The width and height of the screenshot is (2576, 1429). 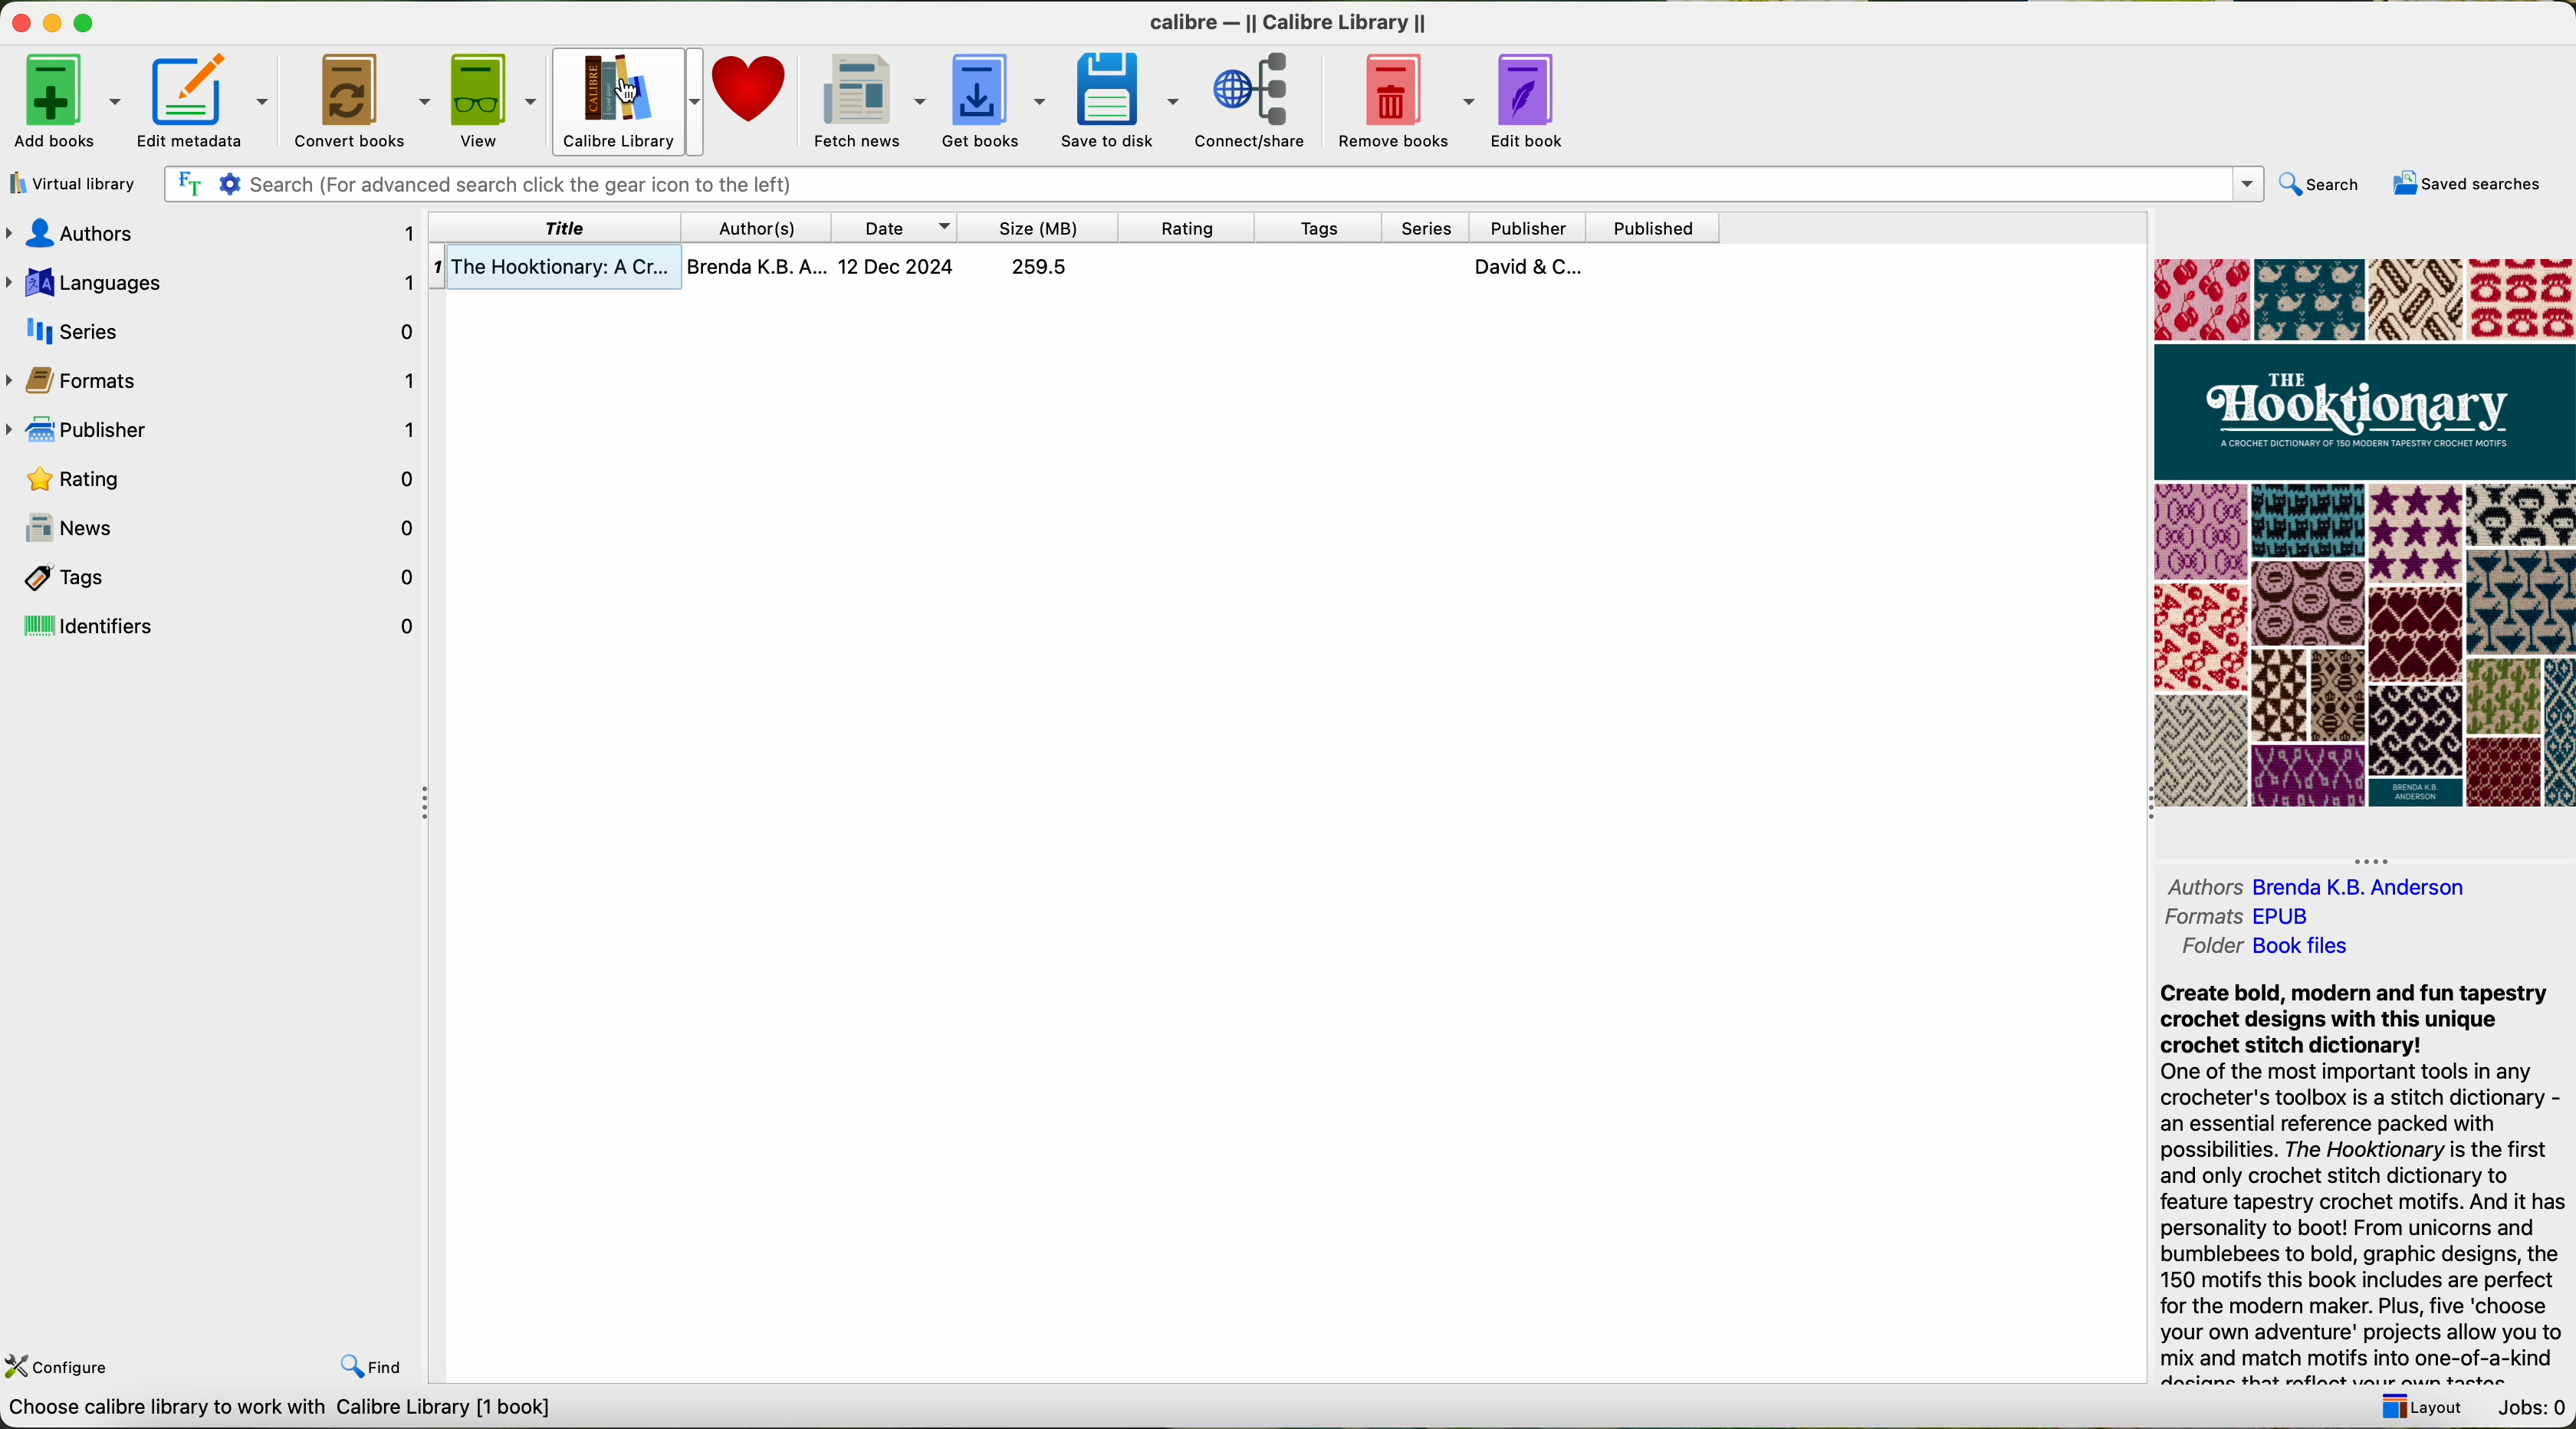 I want to click on add books, so click(x=63, y=101).